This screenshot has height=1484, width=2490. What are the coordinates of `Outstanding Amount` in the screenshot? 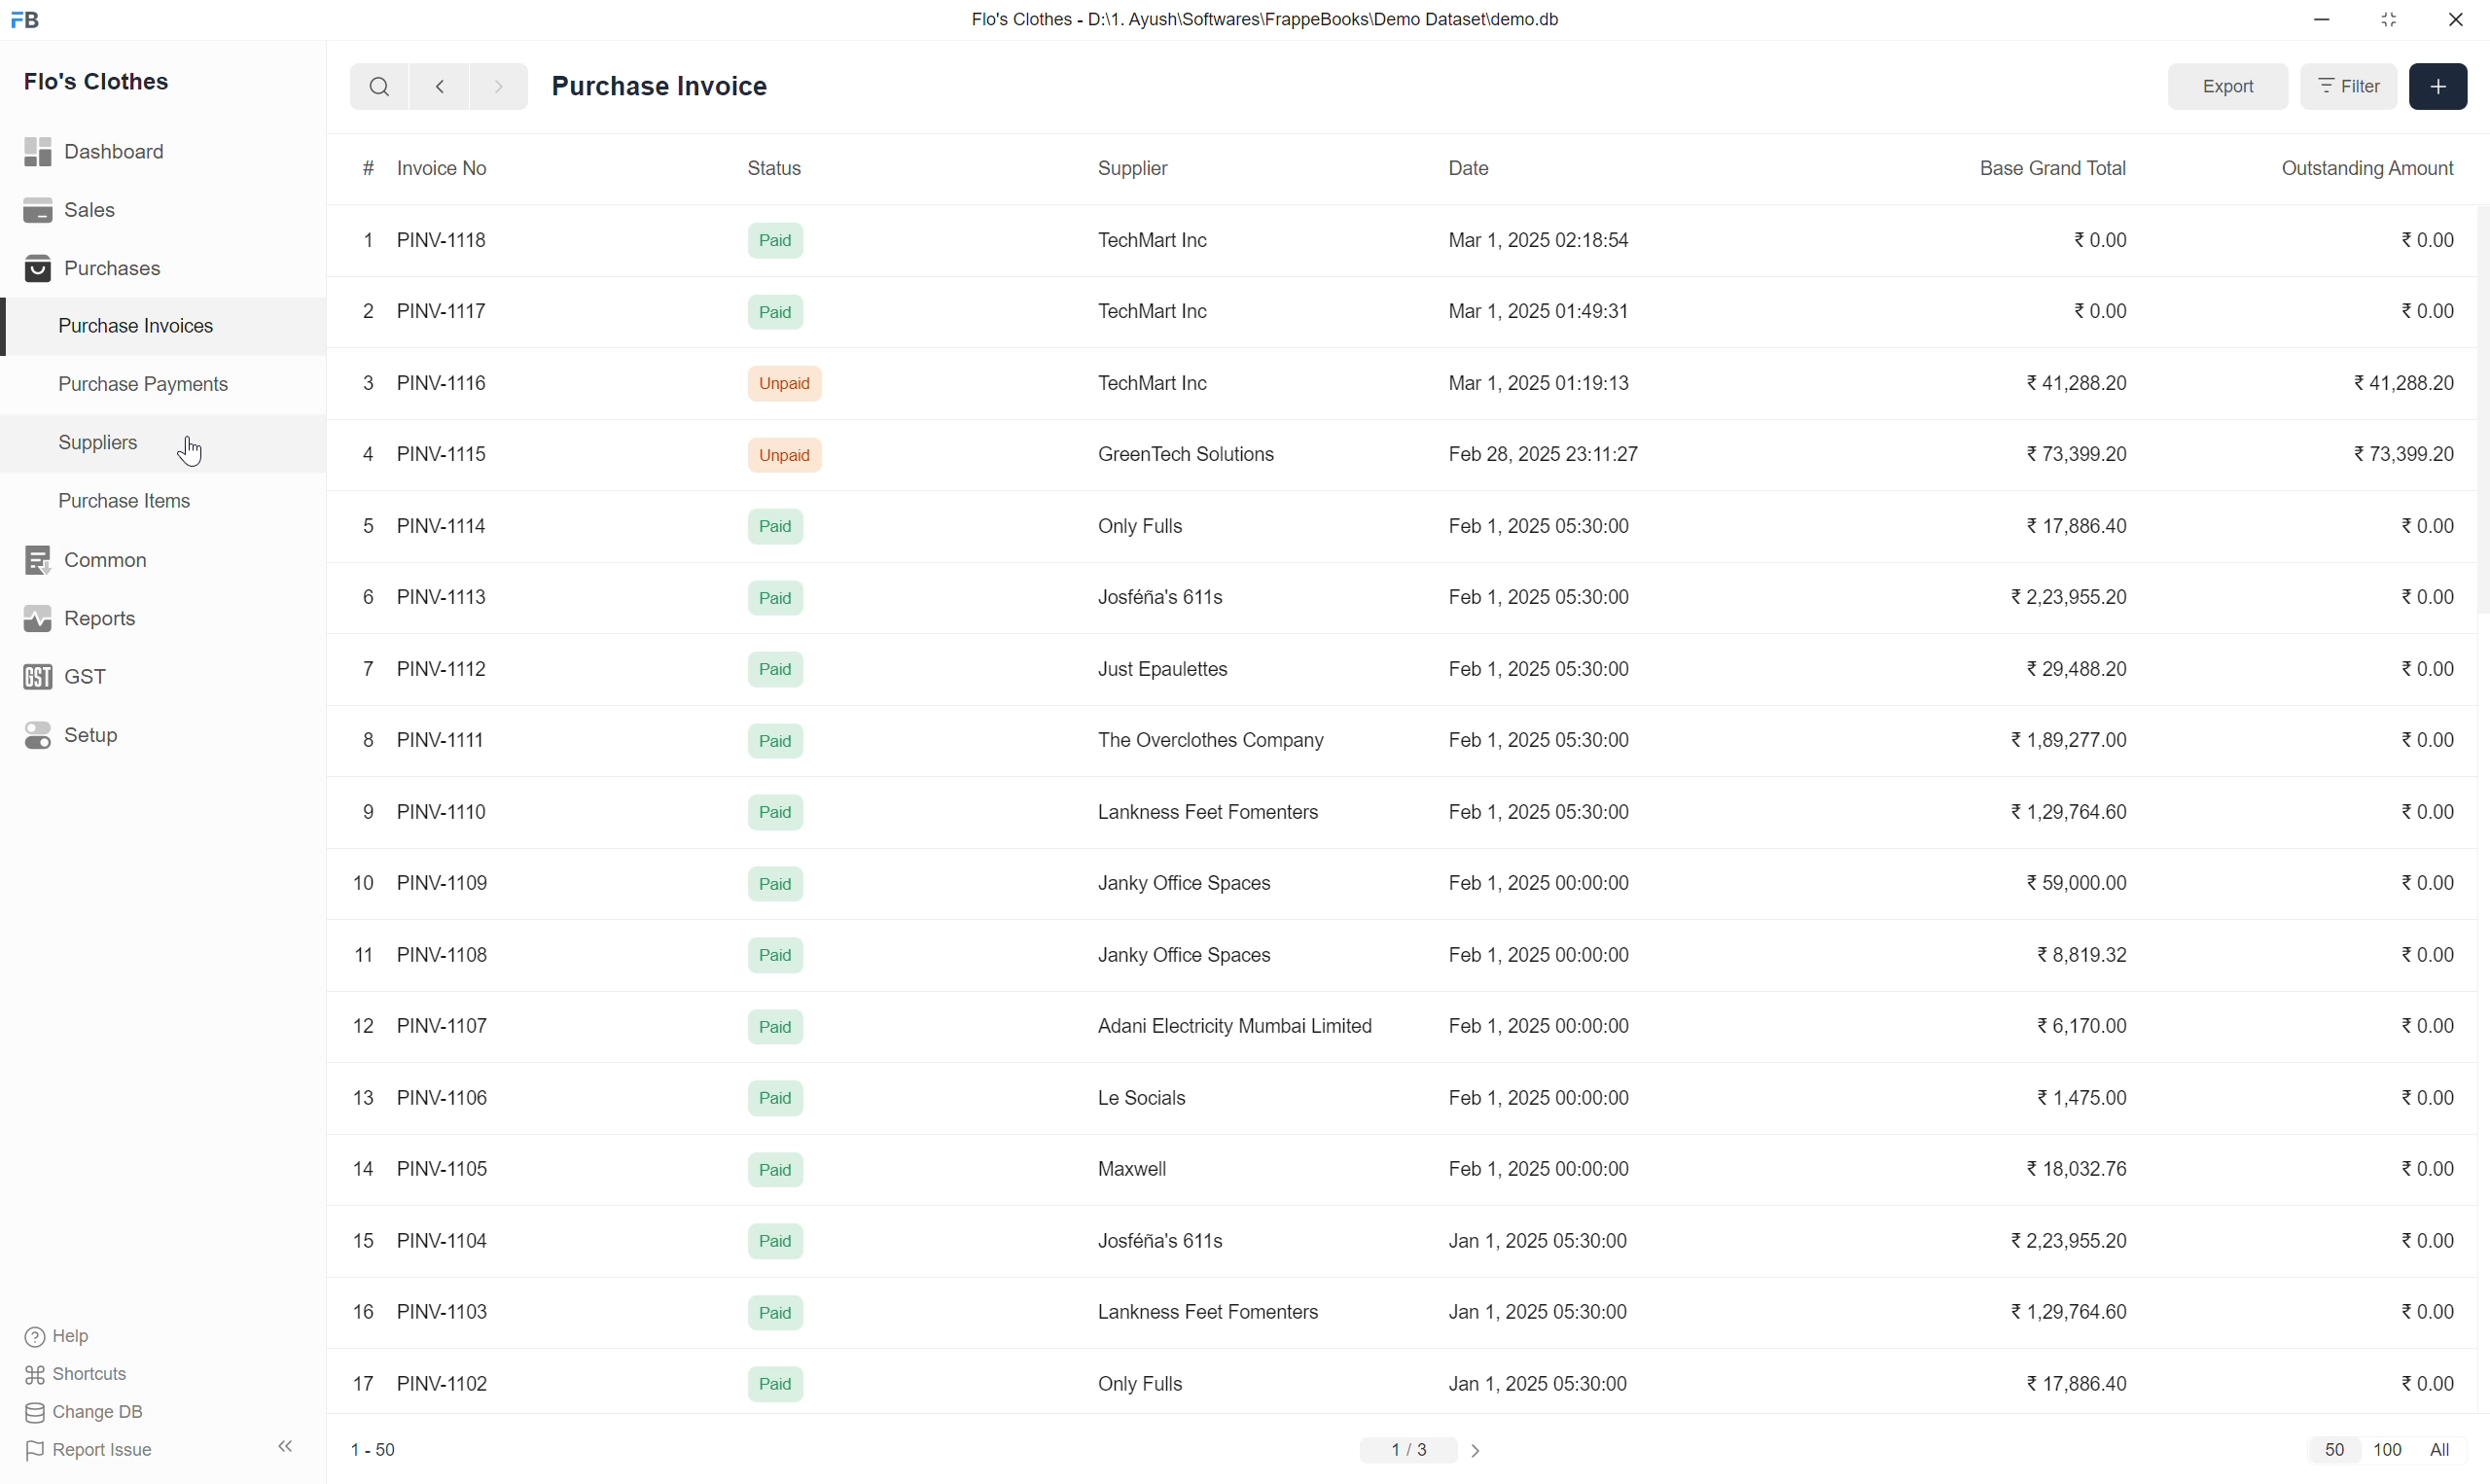 It's located at (2359, 165).